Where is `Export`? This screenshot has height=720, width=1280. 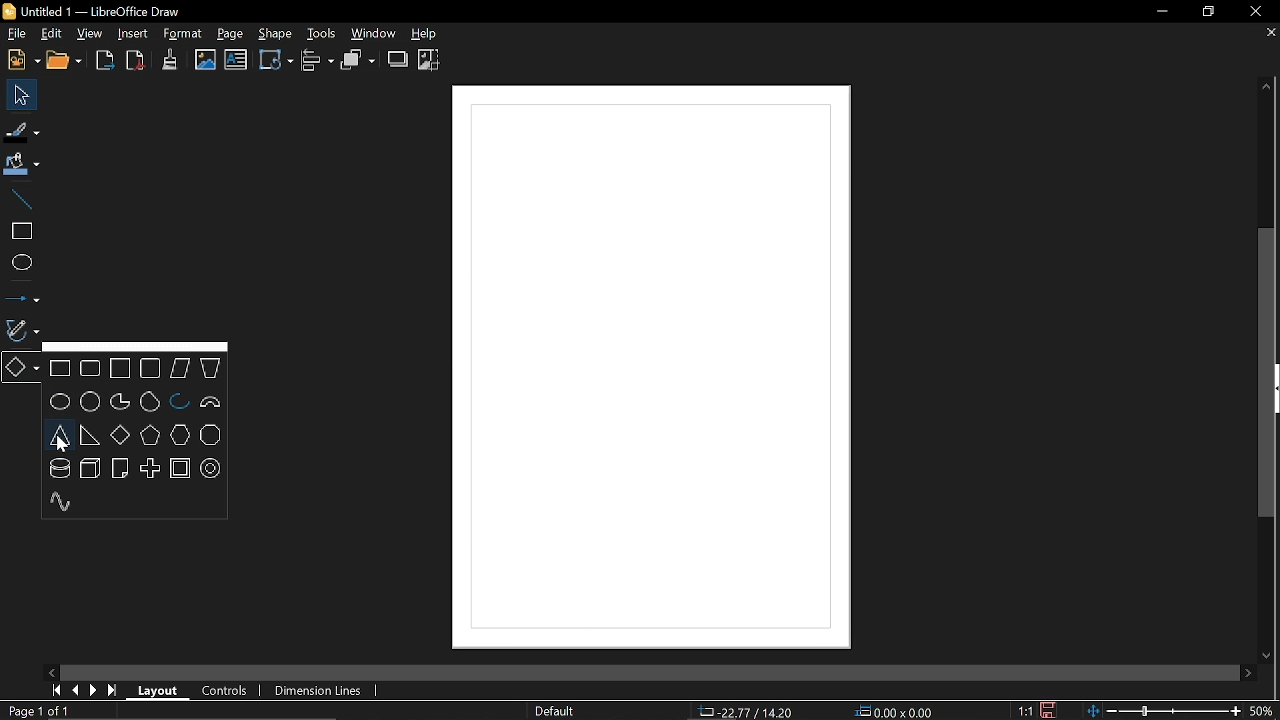 Export is located at coordinates (106, 62).